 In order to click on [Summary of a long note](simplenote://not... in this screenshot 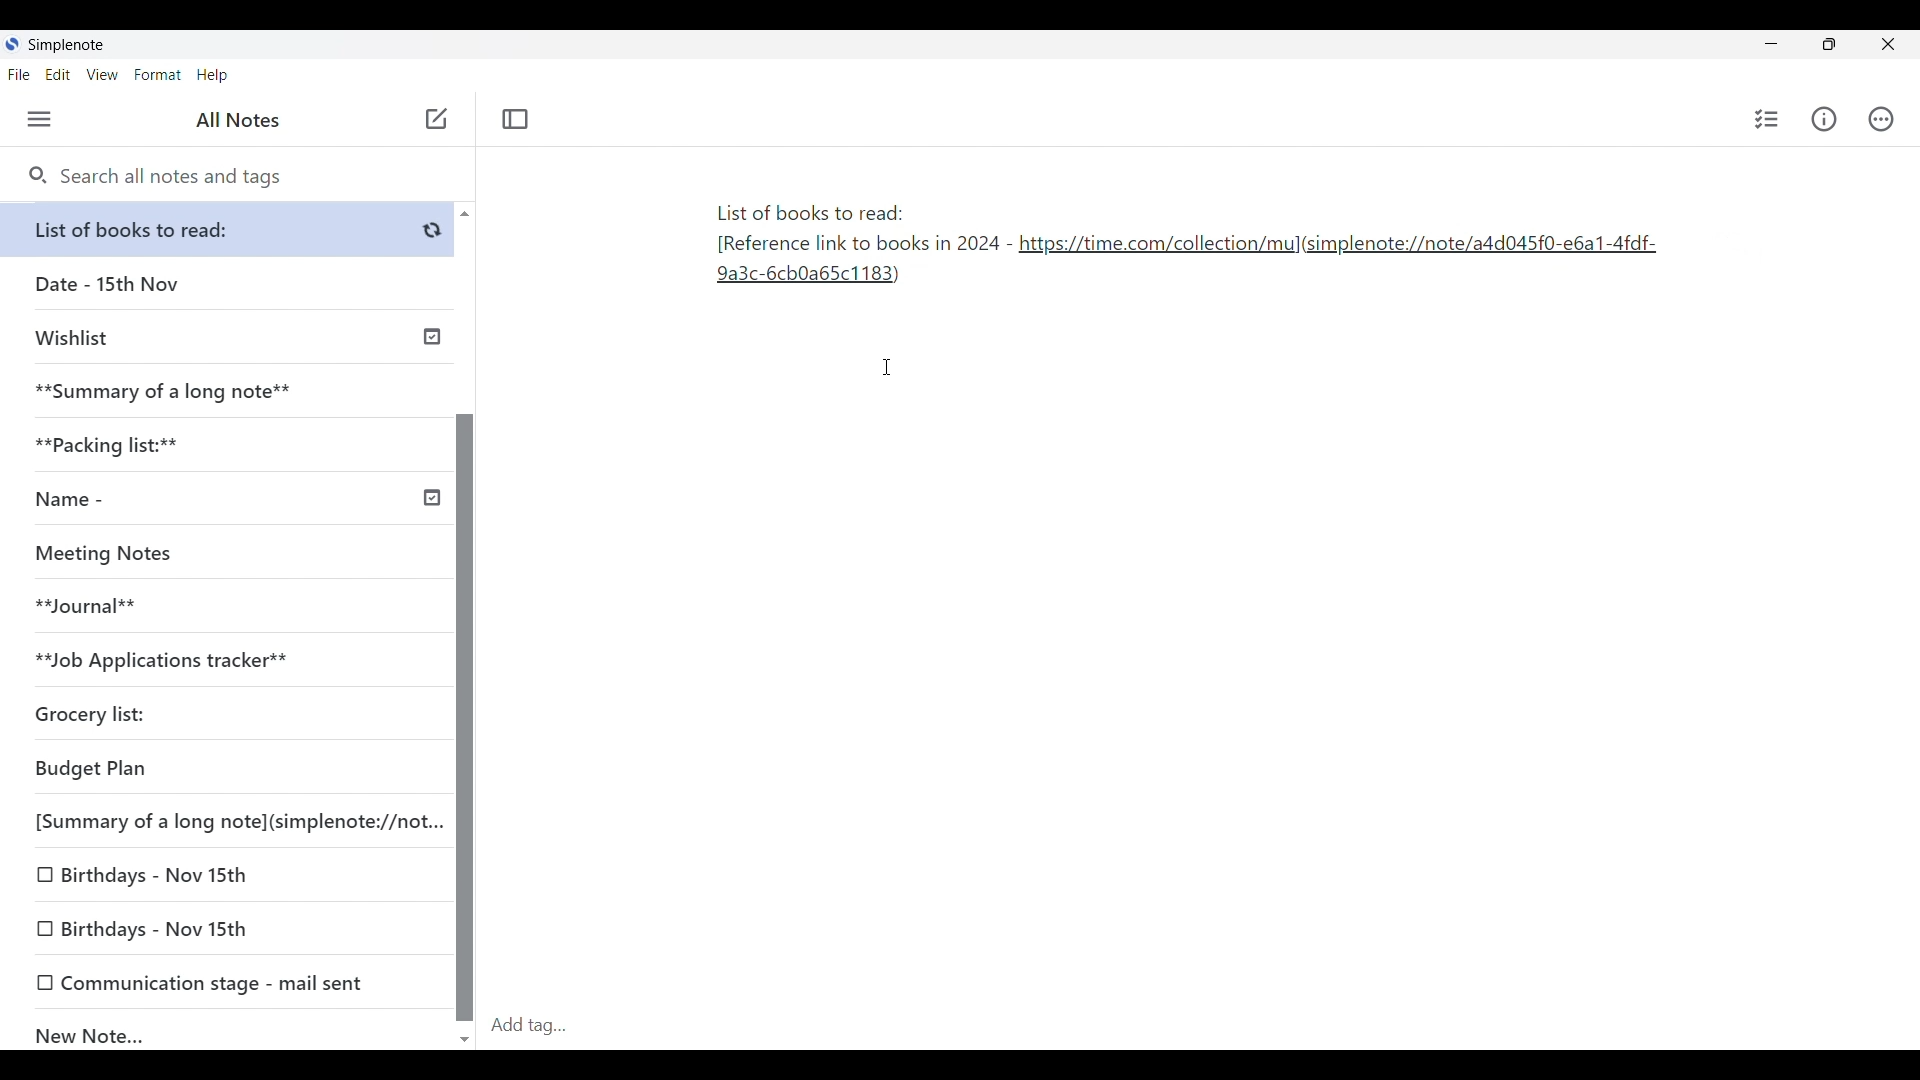, I will do `click(233, 821)`.